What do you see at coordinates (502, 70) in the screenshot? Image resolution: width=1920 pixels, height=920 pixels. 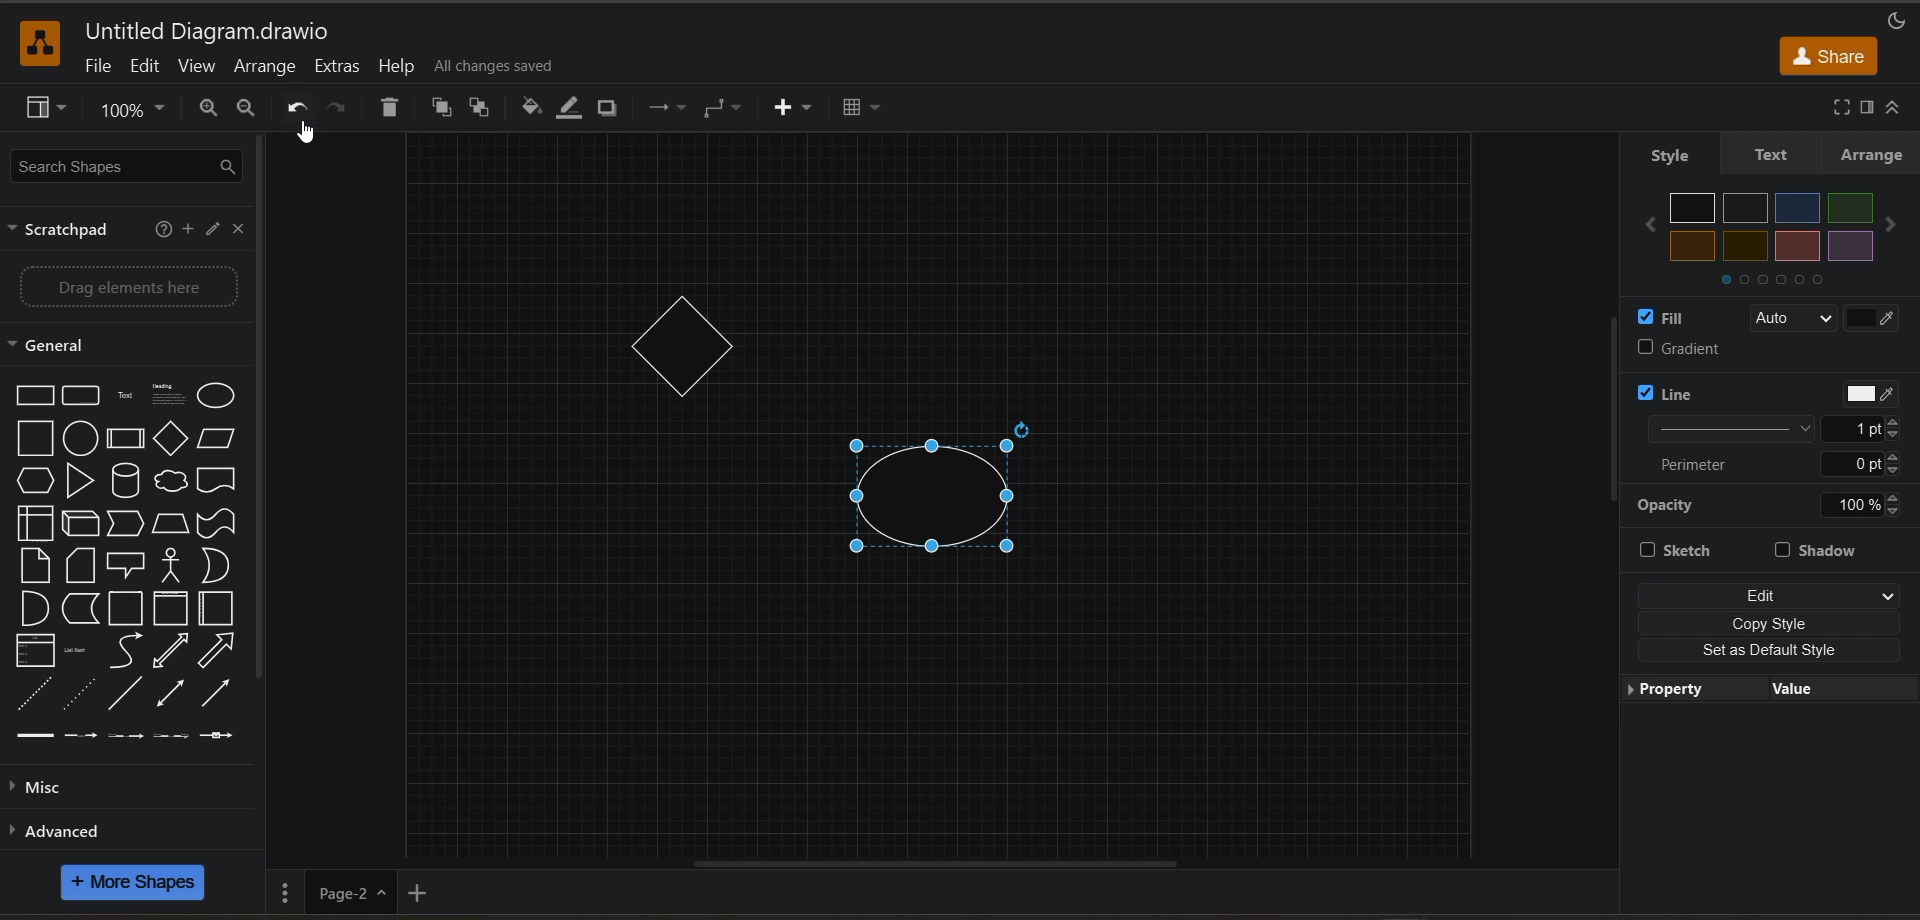 I see `all changes saved` at bounding box center [502, 70].